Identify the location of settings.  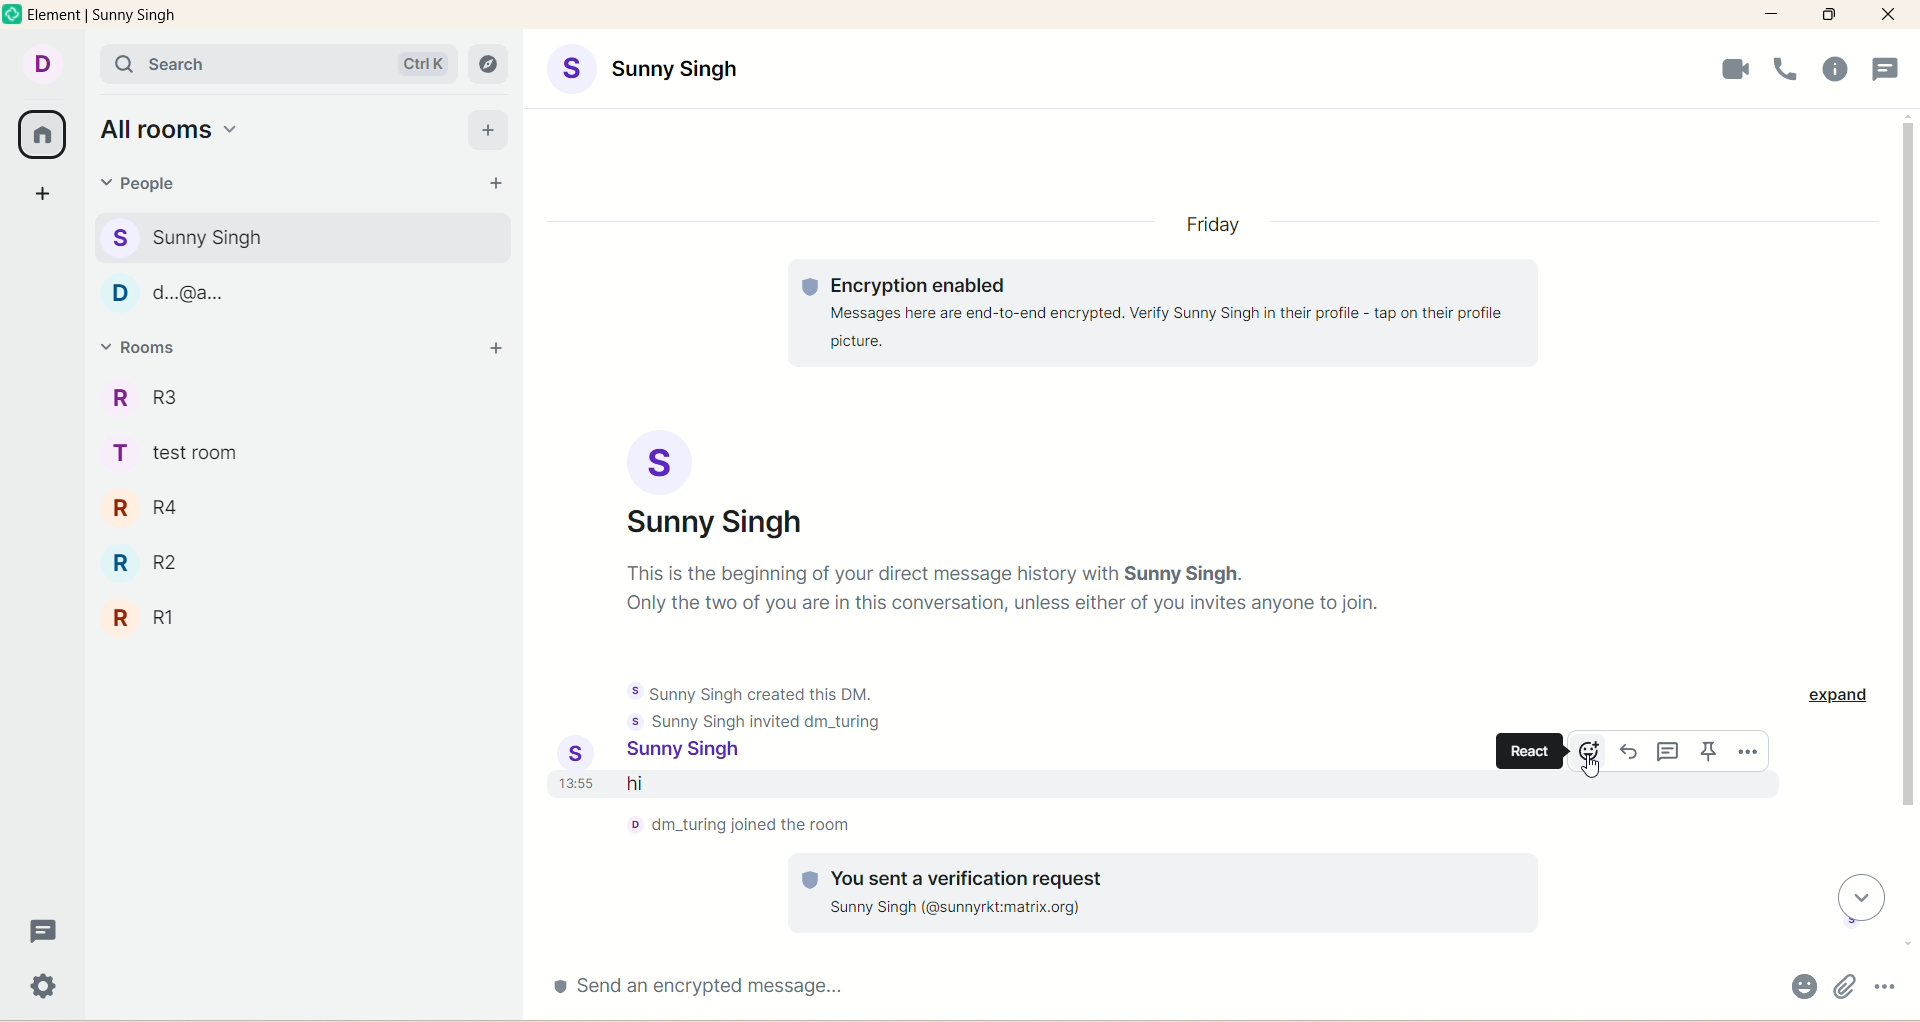
(44, 987).